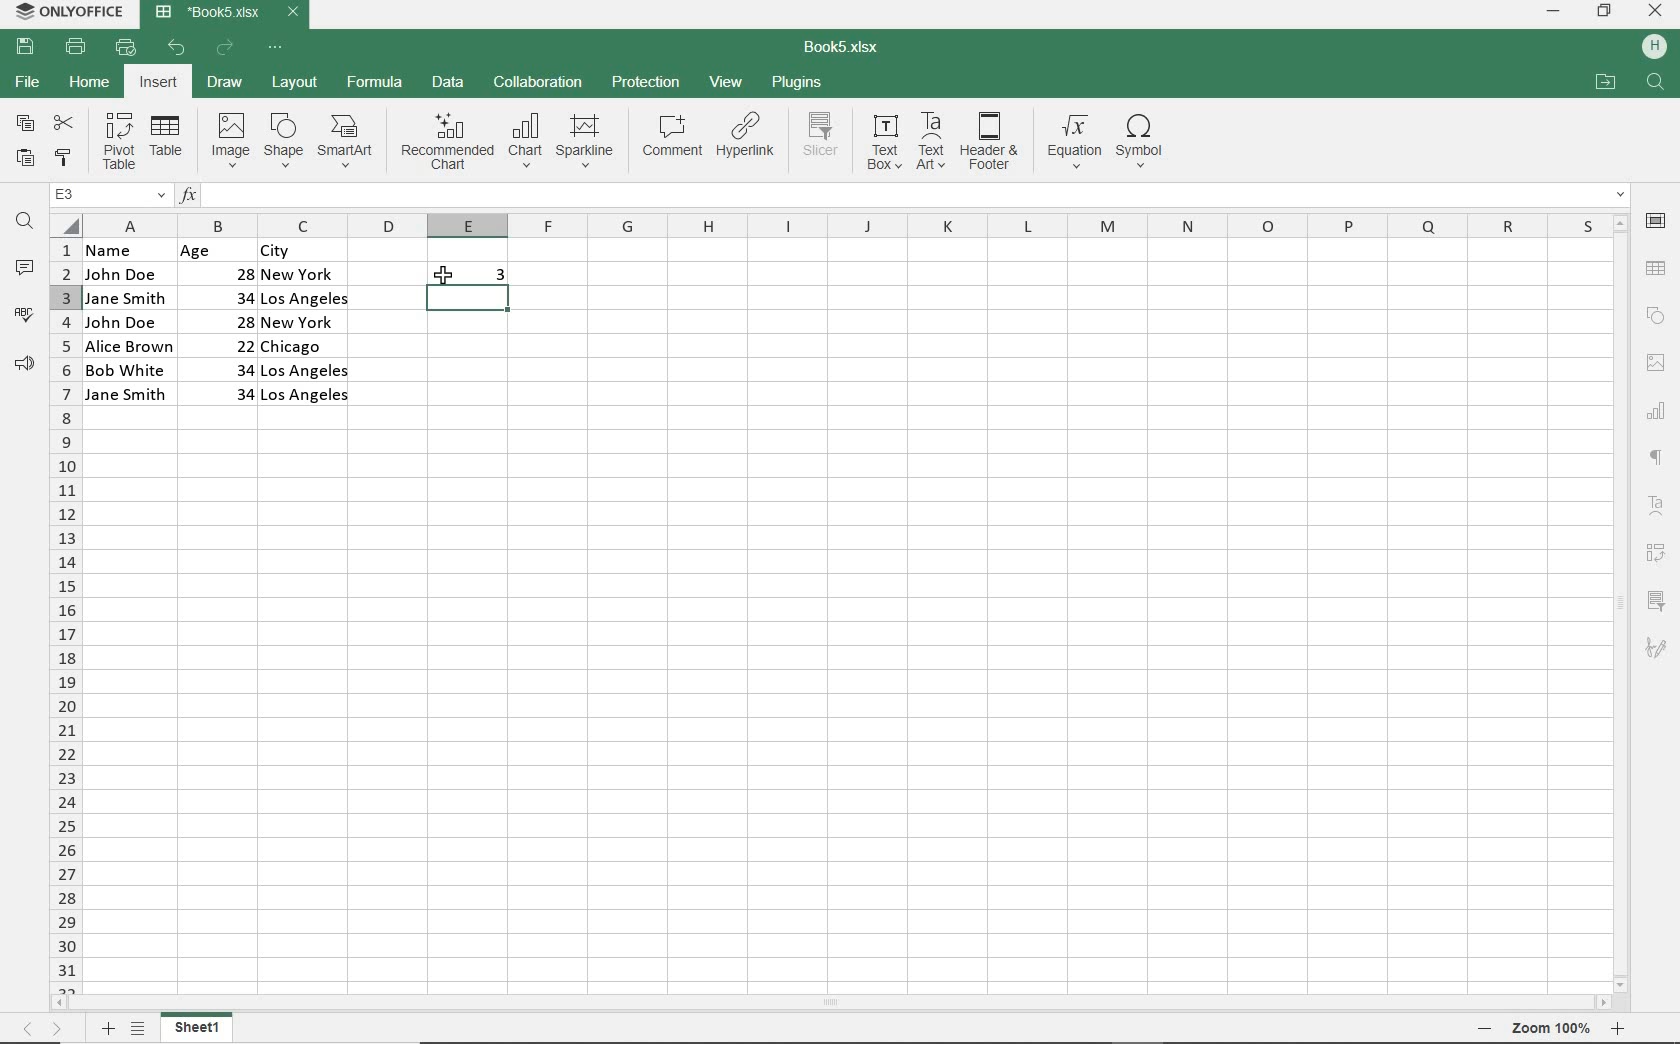 The image size is (1680, 1044). Describe the element at coordinates (129, 346) in the screenshot. I see `Alice Brown` at that location.